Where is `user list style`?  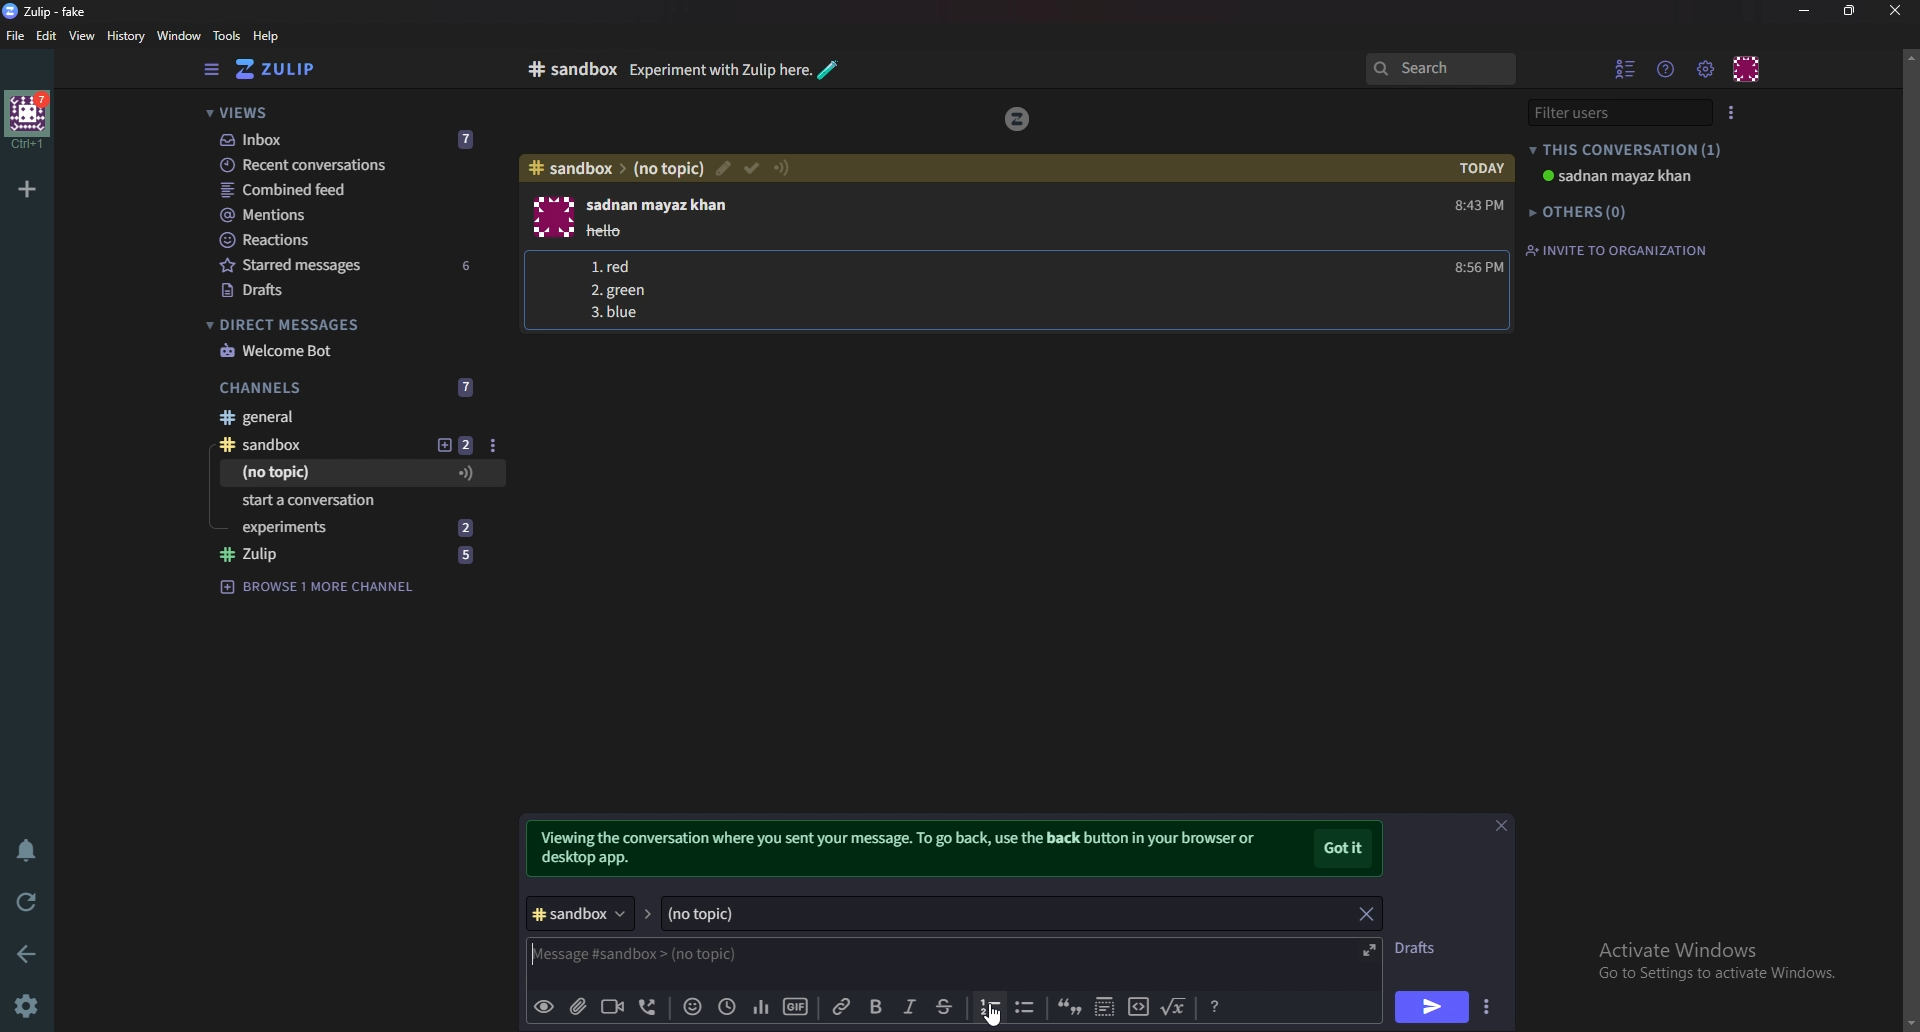 user list style is located at coordinates (1736, 110).